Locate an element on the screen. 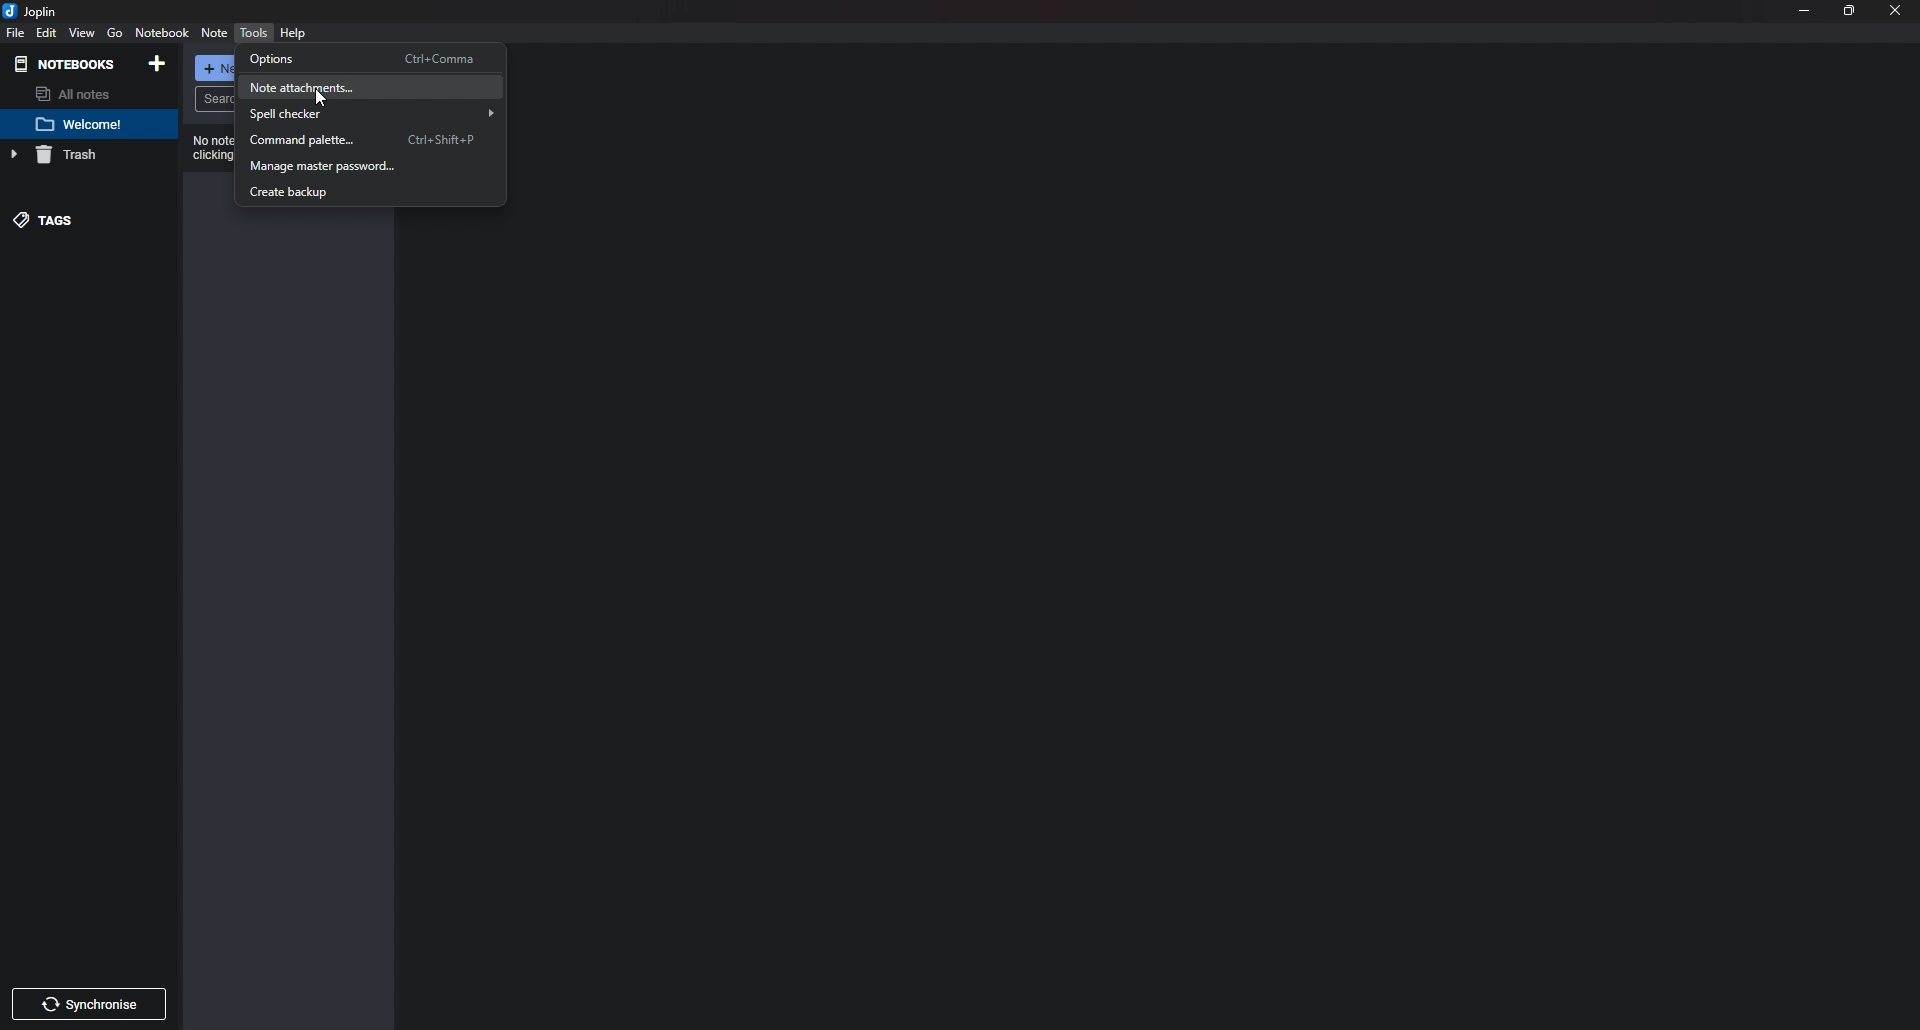 Image resolution: width=1920 pixels, height=1030 pixels. cursor is located at coordinates (324, 97).